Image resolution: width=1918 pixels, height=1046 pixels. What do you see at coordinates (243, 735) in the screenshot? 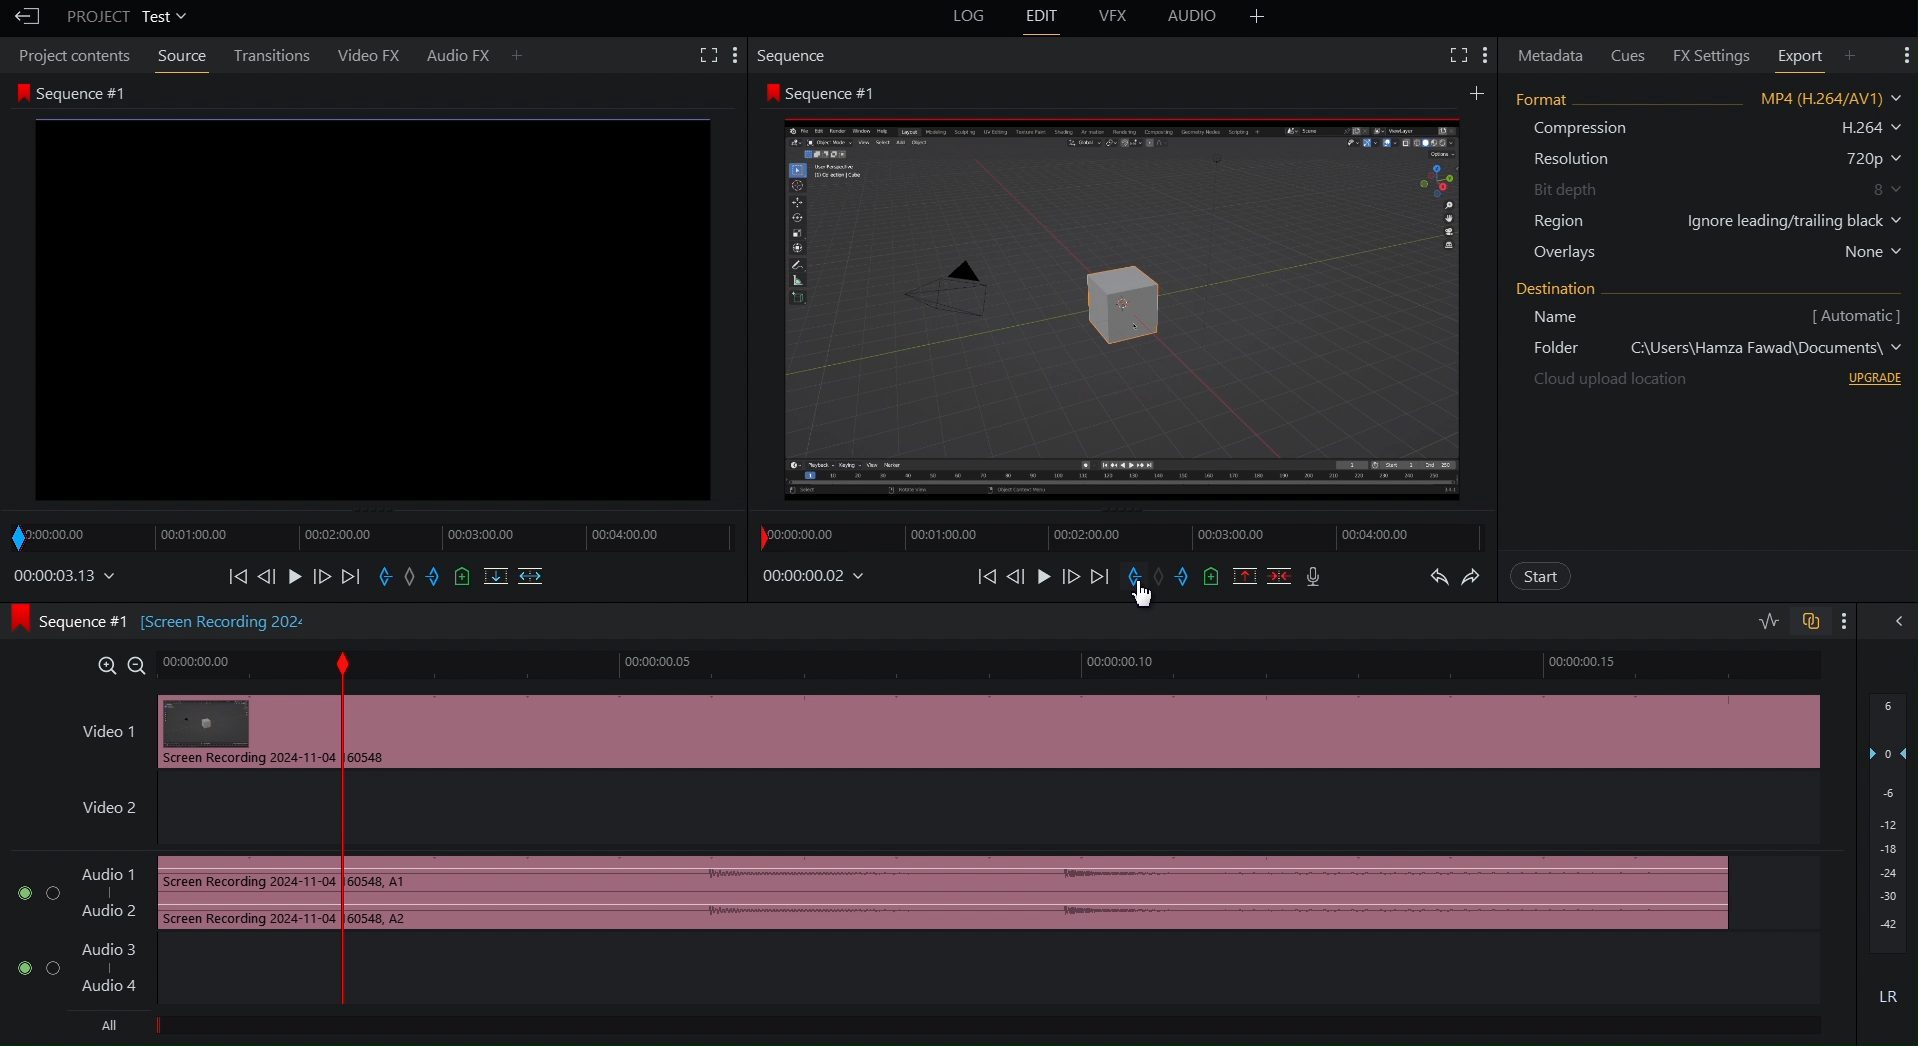
I see `Video clip` at bounding box center [243, 735].